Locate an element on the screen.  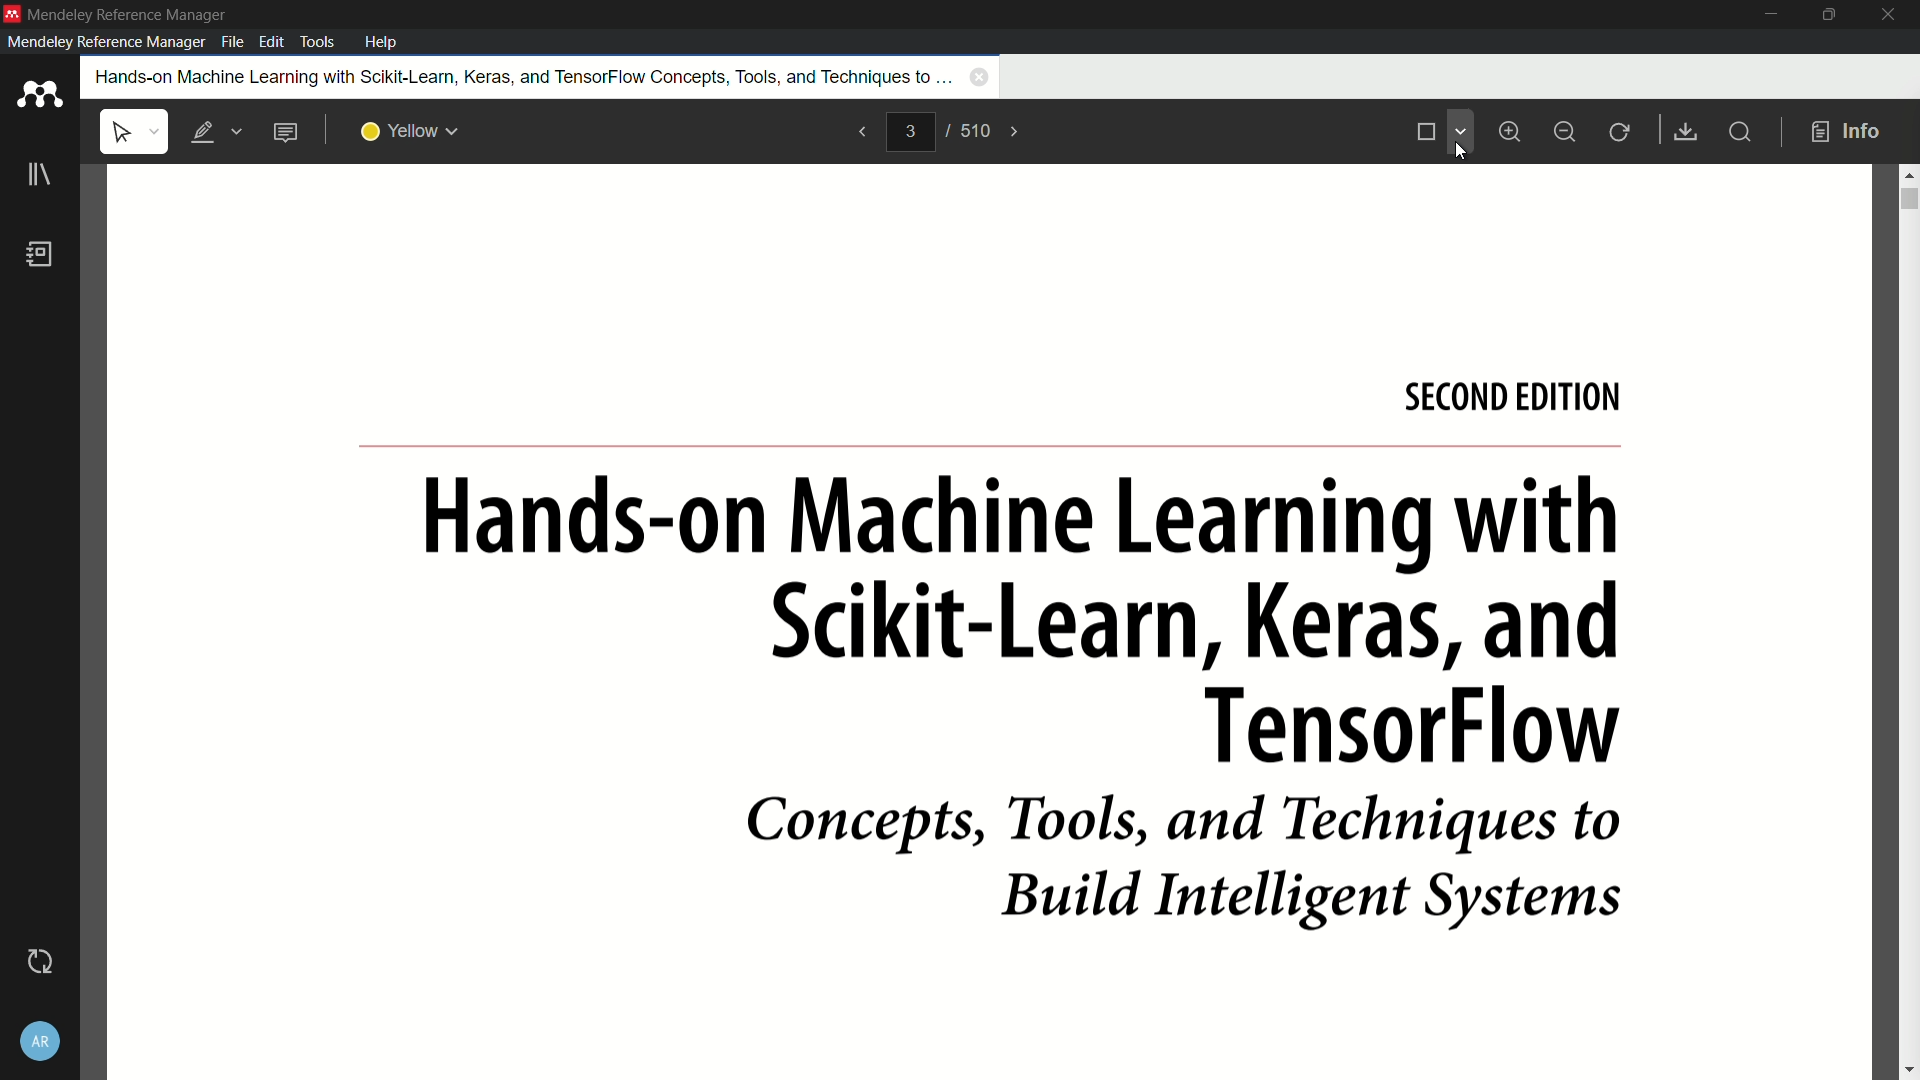
app icon is located at coordinates (12, 14).